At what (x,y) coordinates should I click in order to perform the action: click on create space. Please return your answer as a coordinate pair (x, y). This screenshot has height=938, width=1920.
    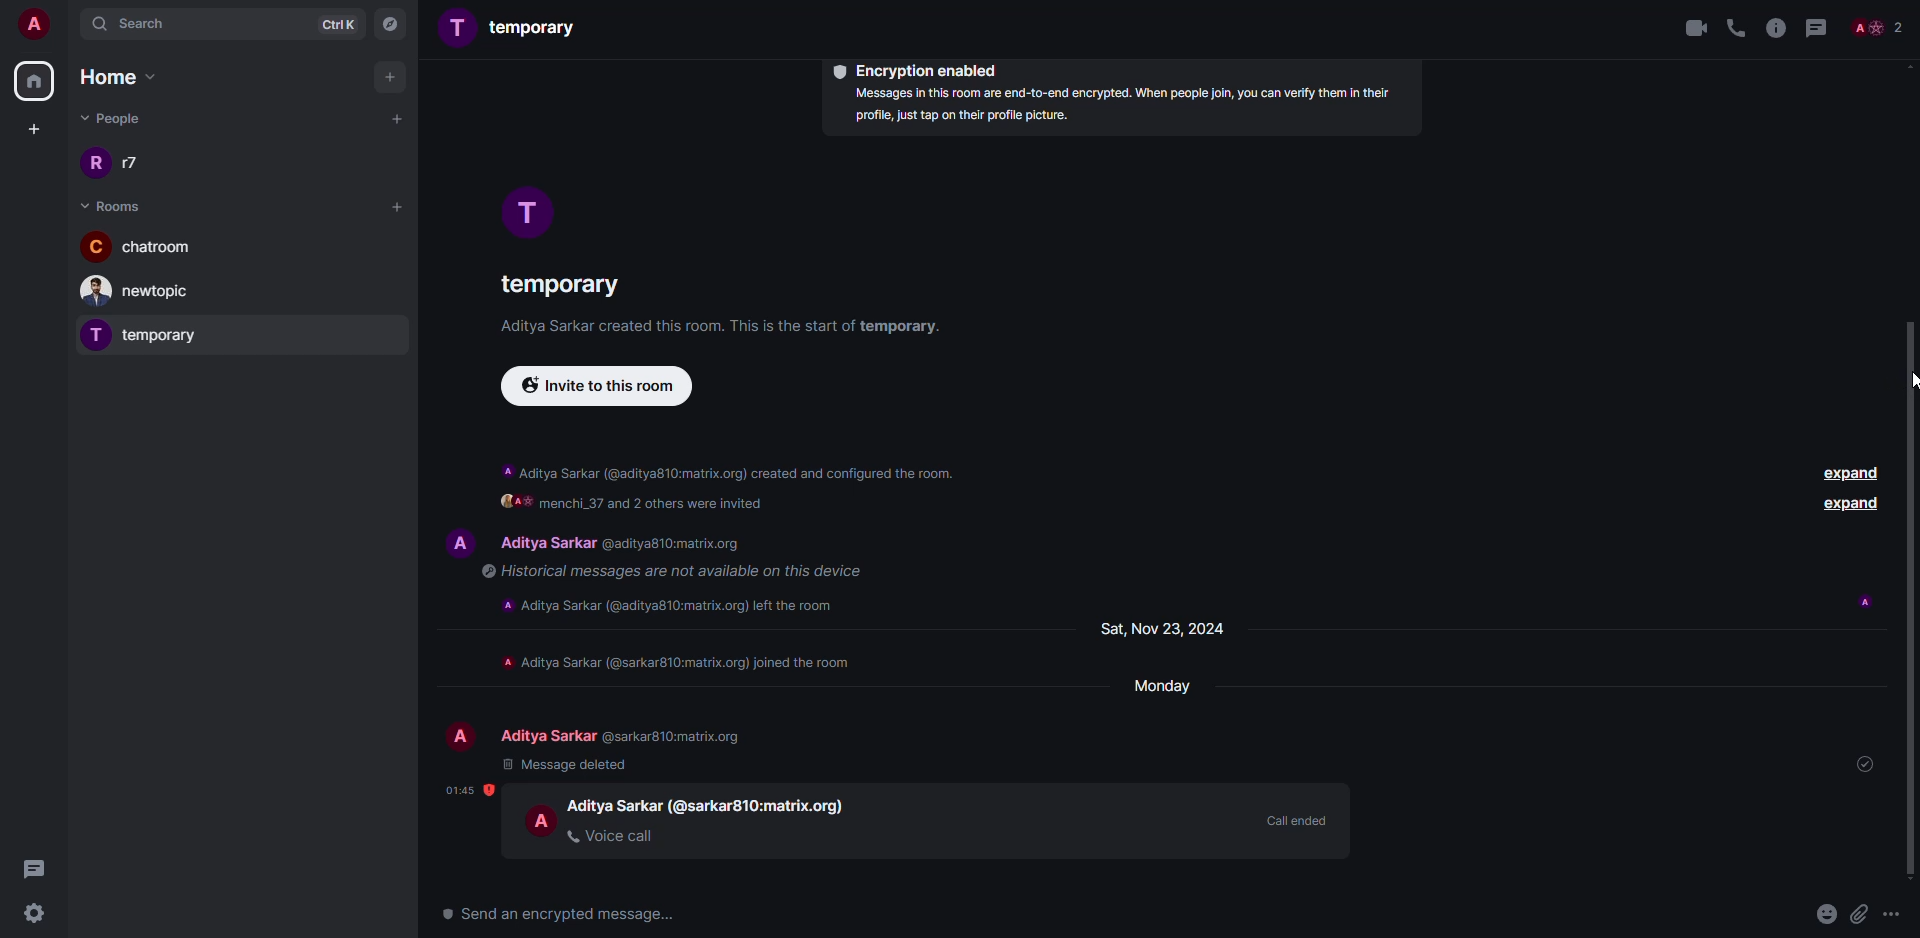
    Looking at the image, I should click on (34, 127).